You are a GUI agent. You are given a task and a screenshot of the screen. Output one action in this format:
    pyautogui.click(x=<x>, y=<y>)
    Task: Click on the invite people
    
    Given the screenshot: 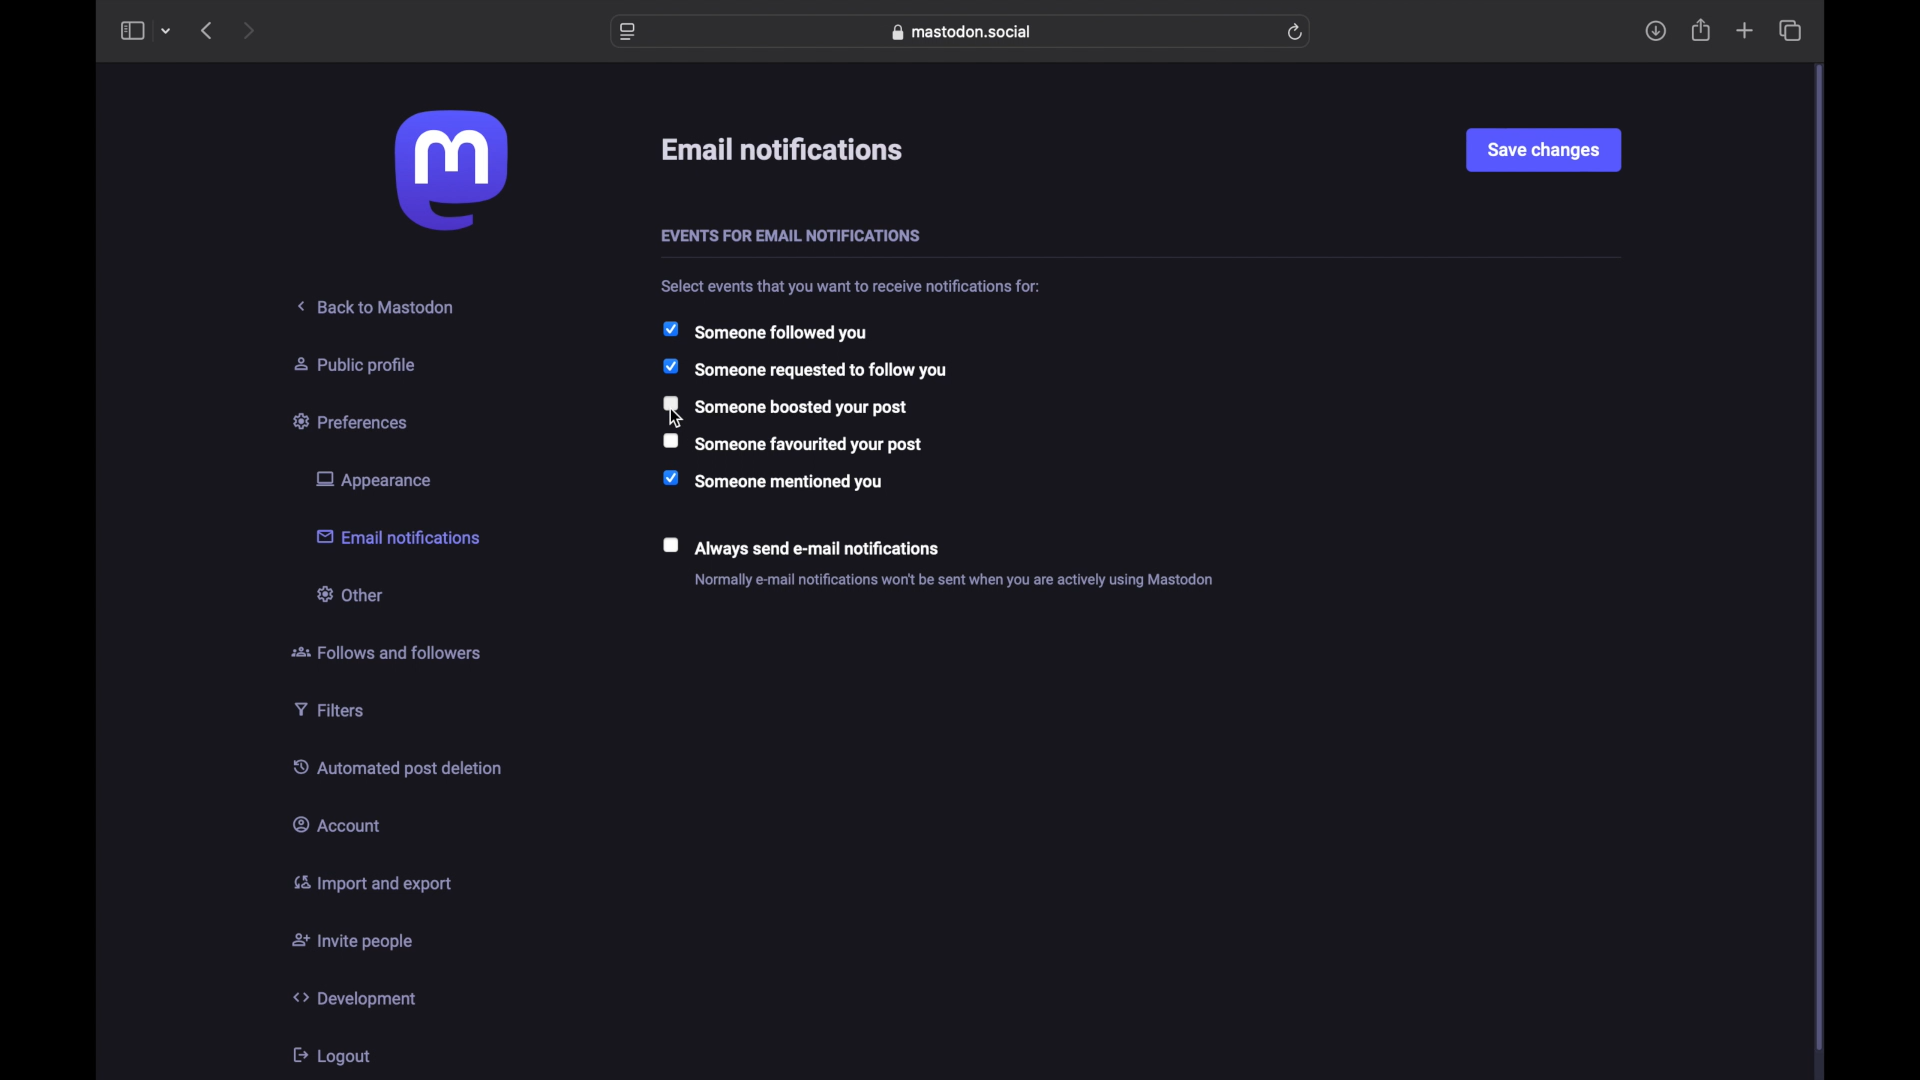 What is the action you would take?
    pyautogui.click(x=353, y=942)
    